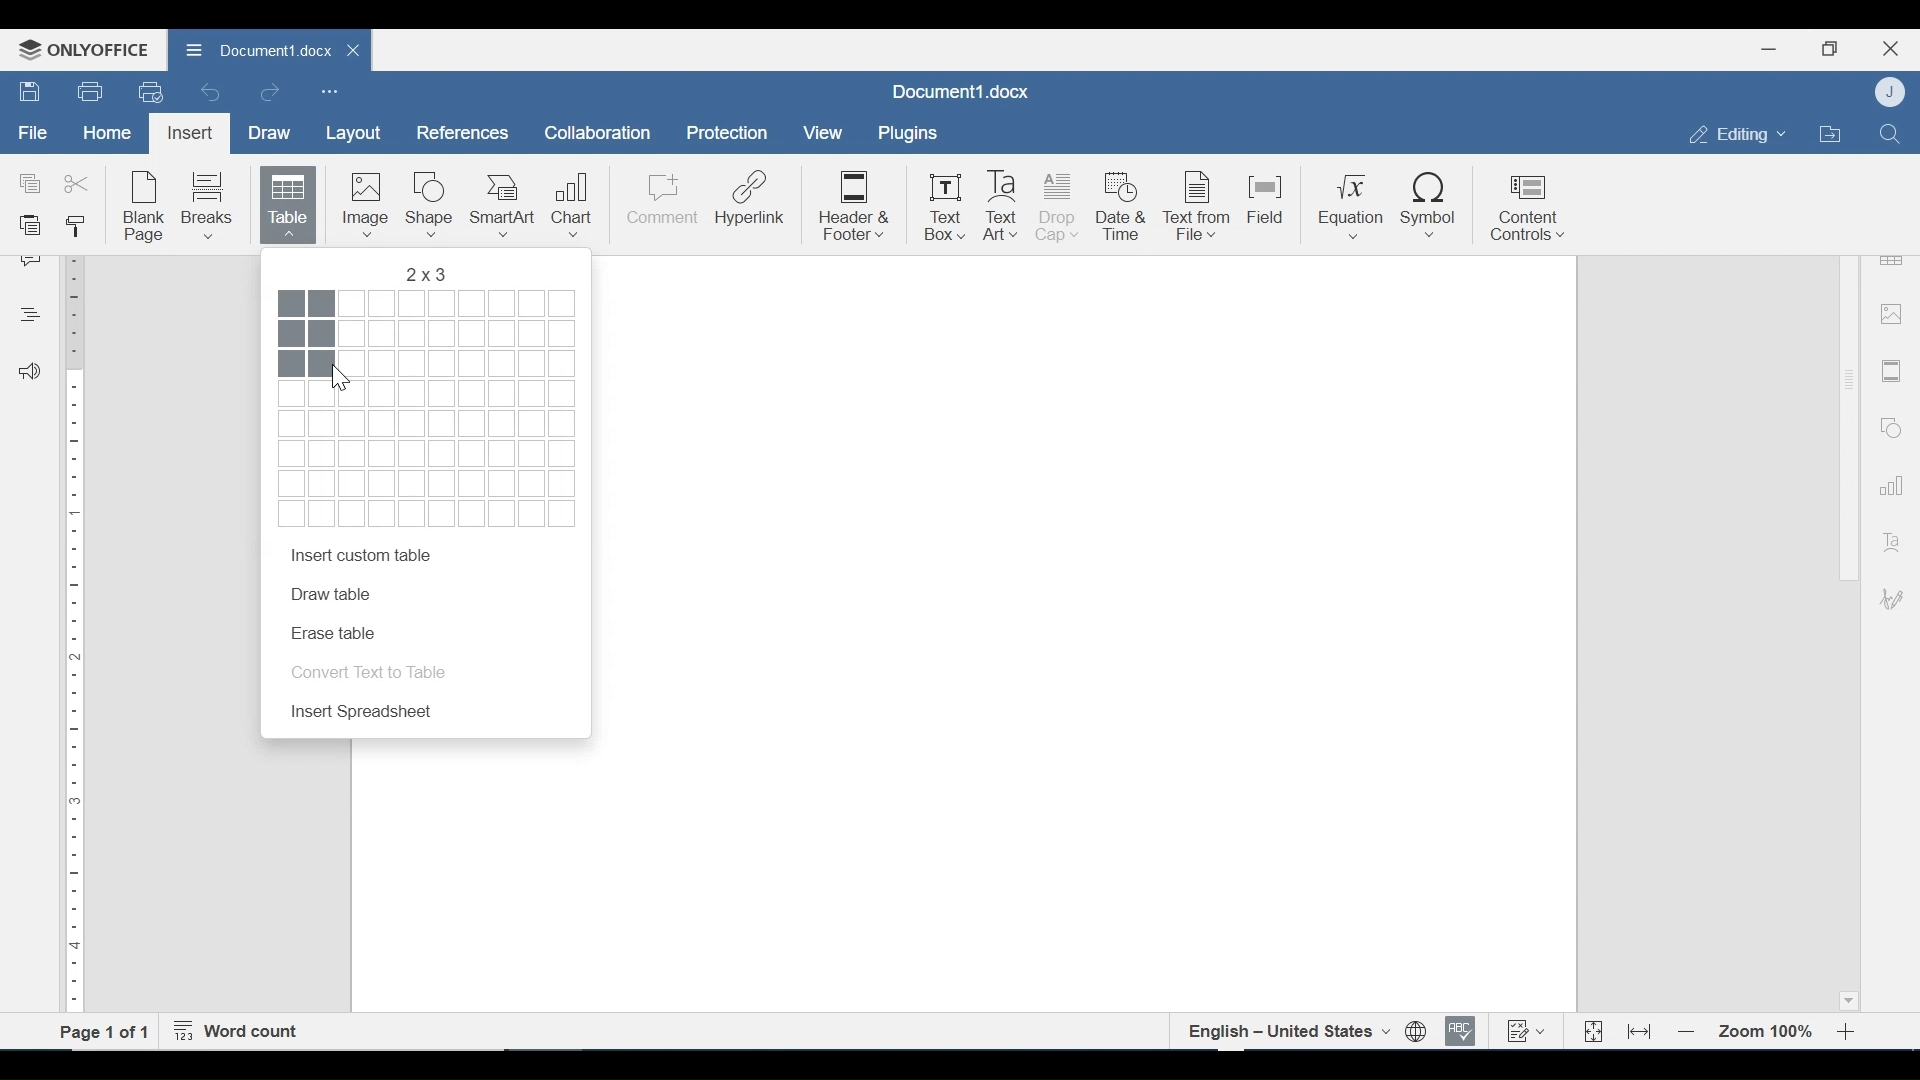 This screenshot has height=1080, width=1920. I want to click on Cut, so click(79, 185).